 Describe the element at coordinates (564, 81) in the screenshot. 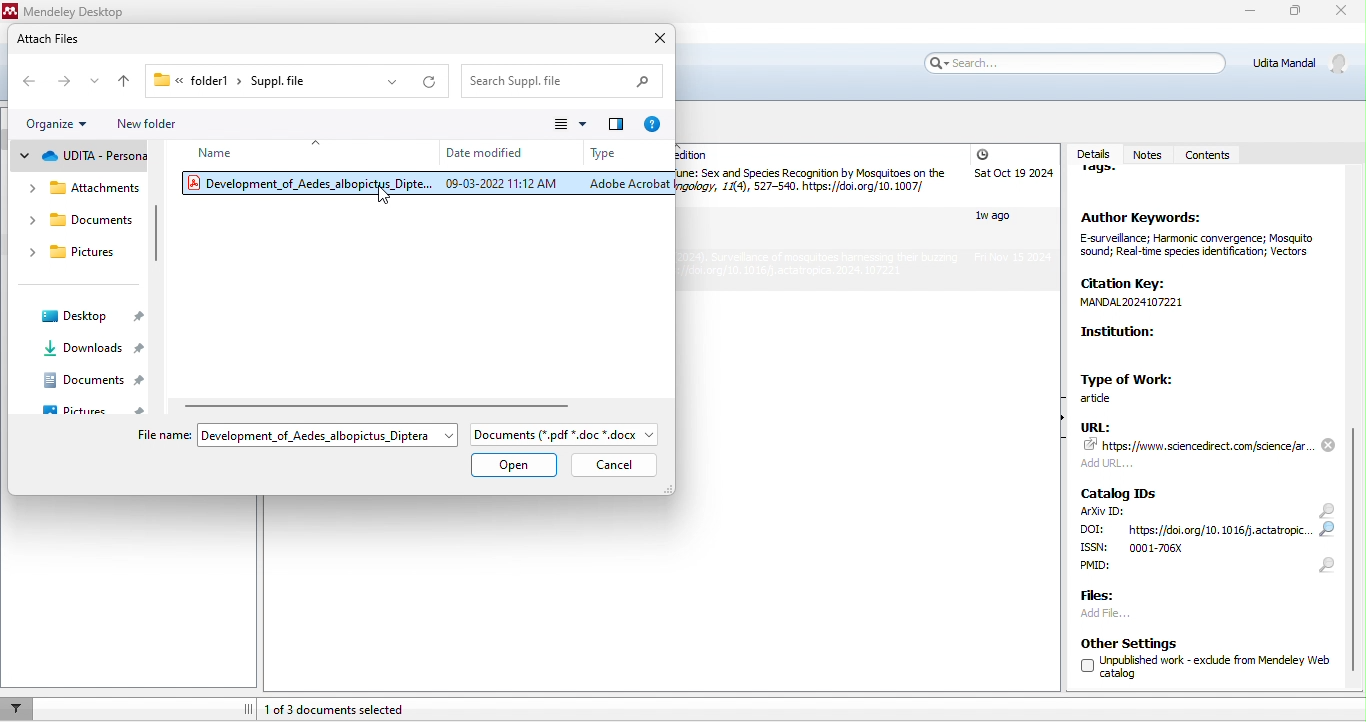

I see `search` at that location.